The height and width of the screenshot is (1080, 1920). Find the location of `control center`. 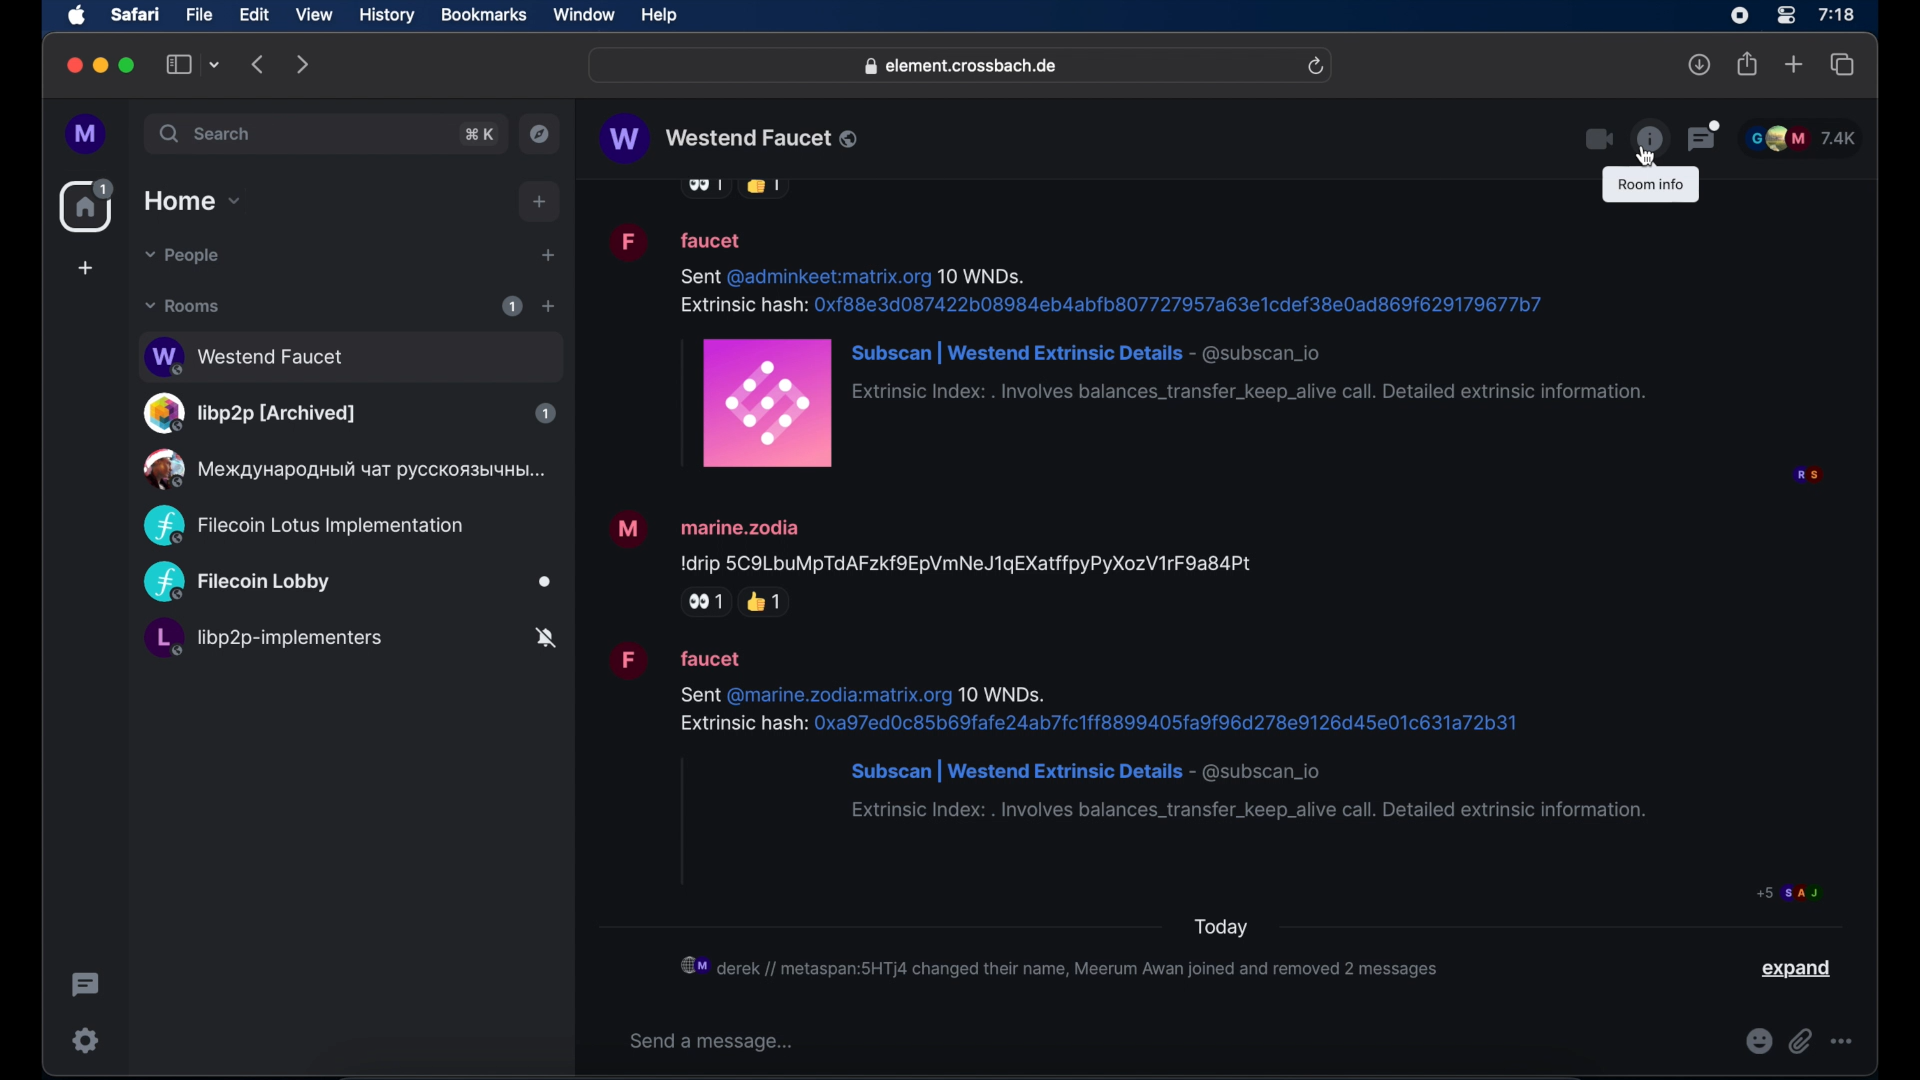

control center is located at coordinates (1784, 16).